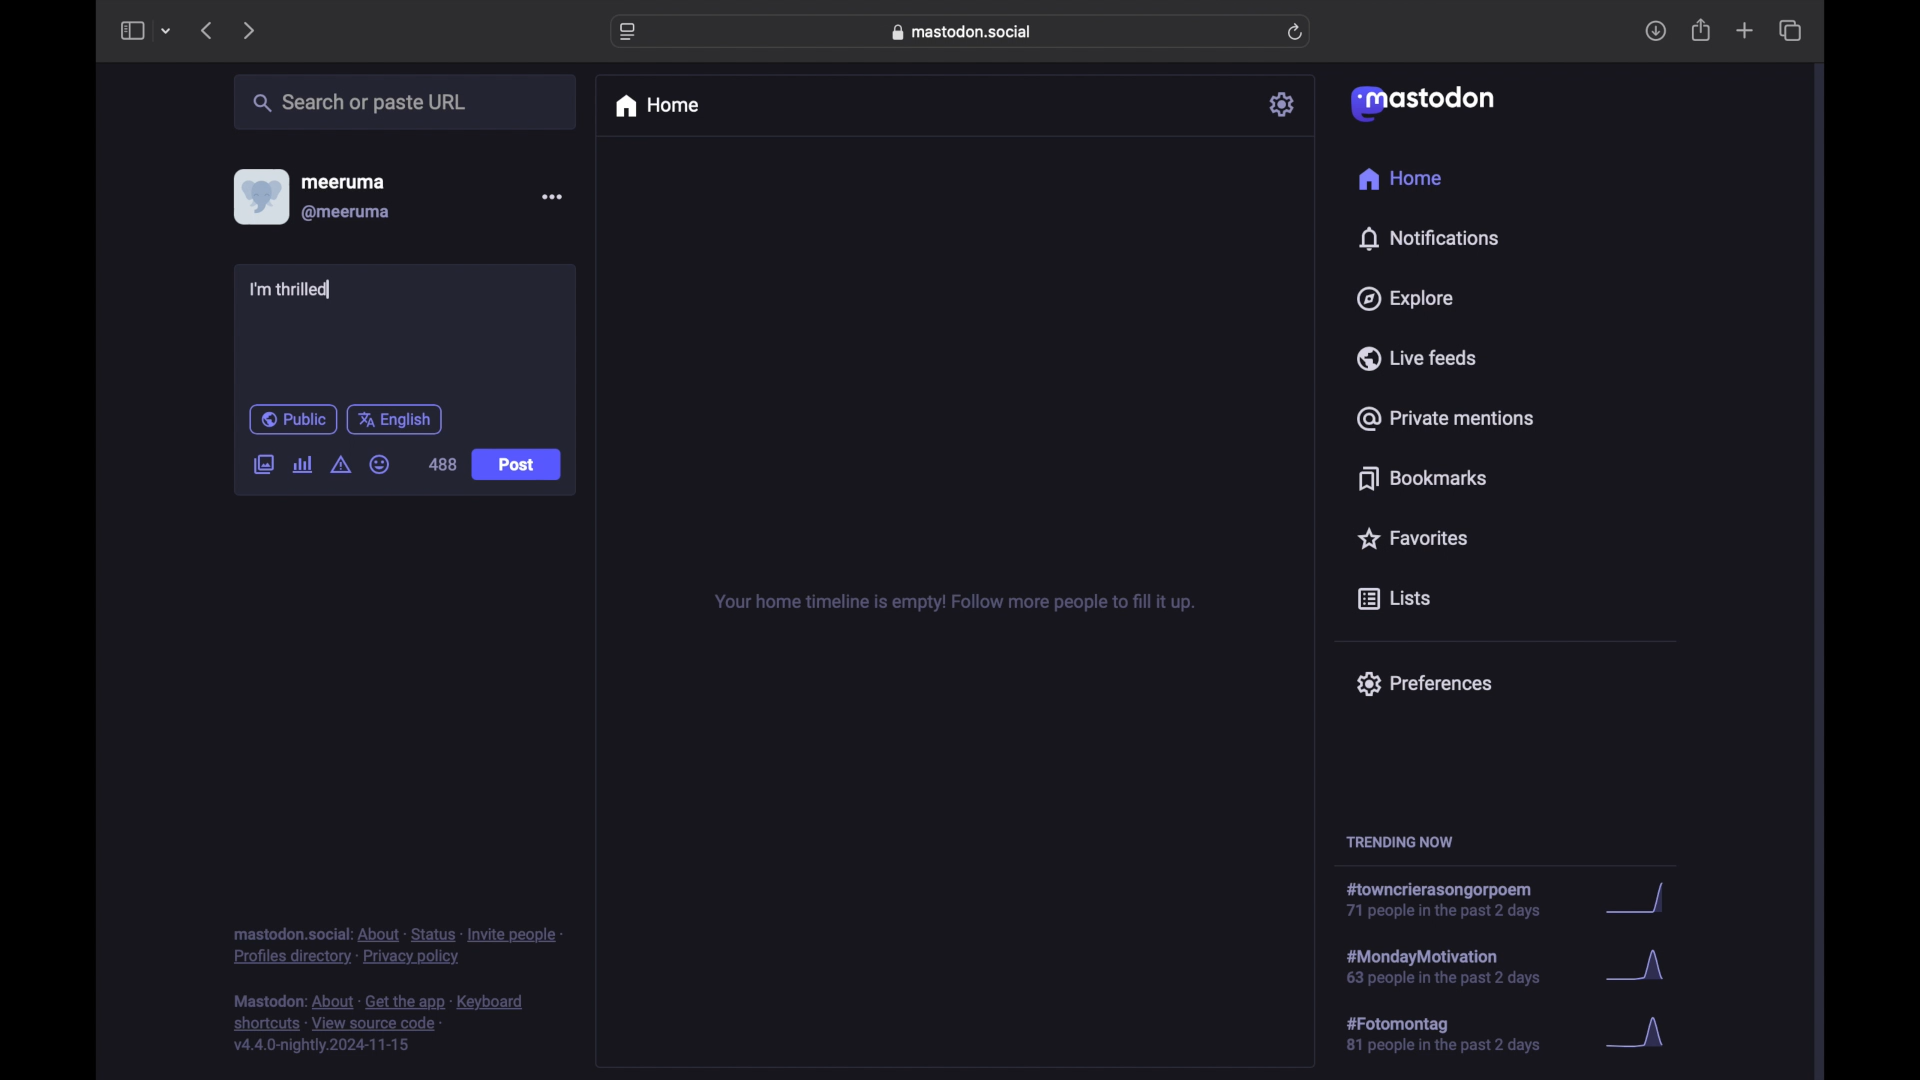 The width and height of the screenshot is (1920, 1080). I want to click on show tab overview, so click(1792, 30).